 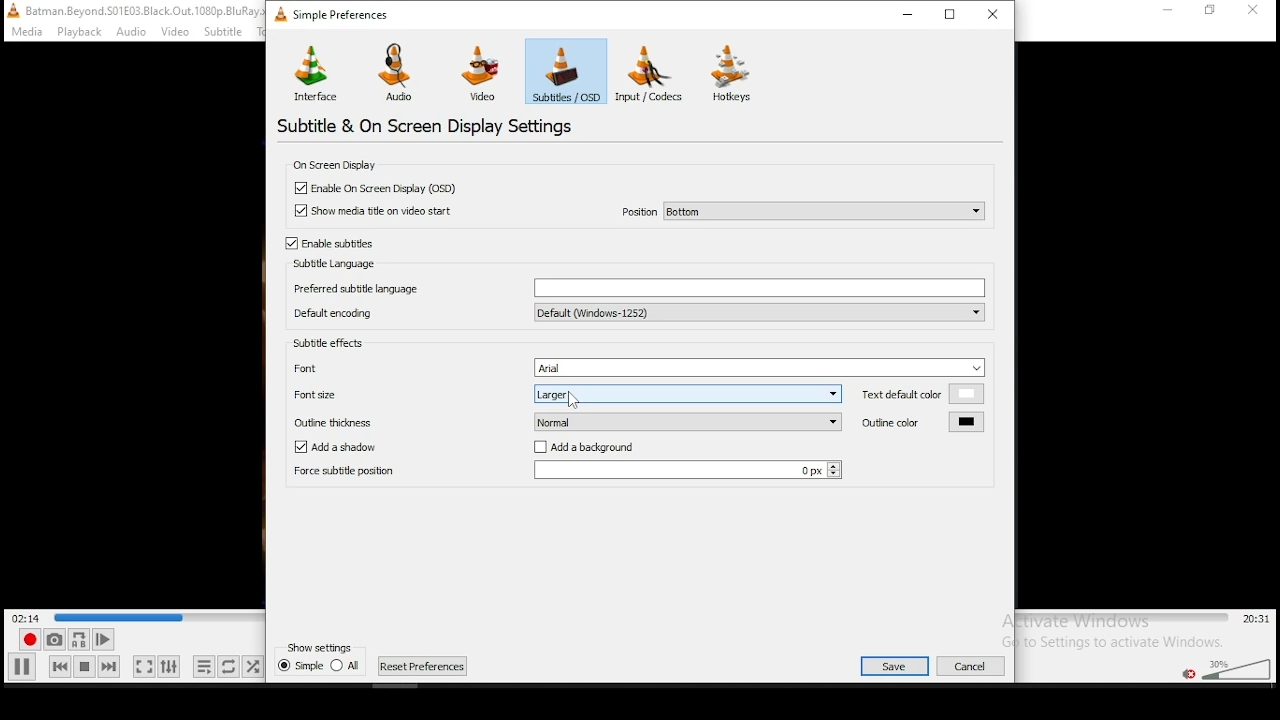 What do you see at coordinates (565, 472) in the screenshot?
I see `force subtitle position` at bounding box center [565, 472].